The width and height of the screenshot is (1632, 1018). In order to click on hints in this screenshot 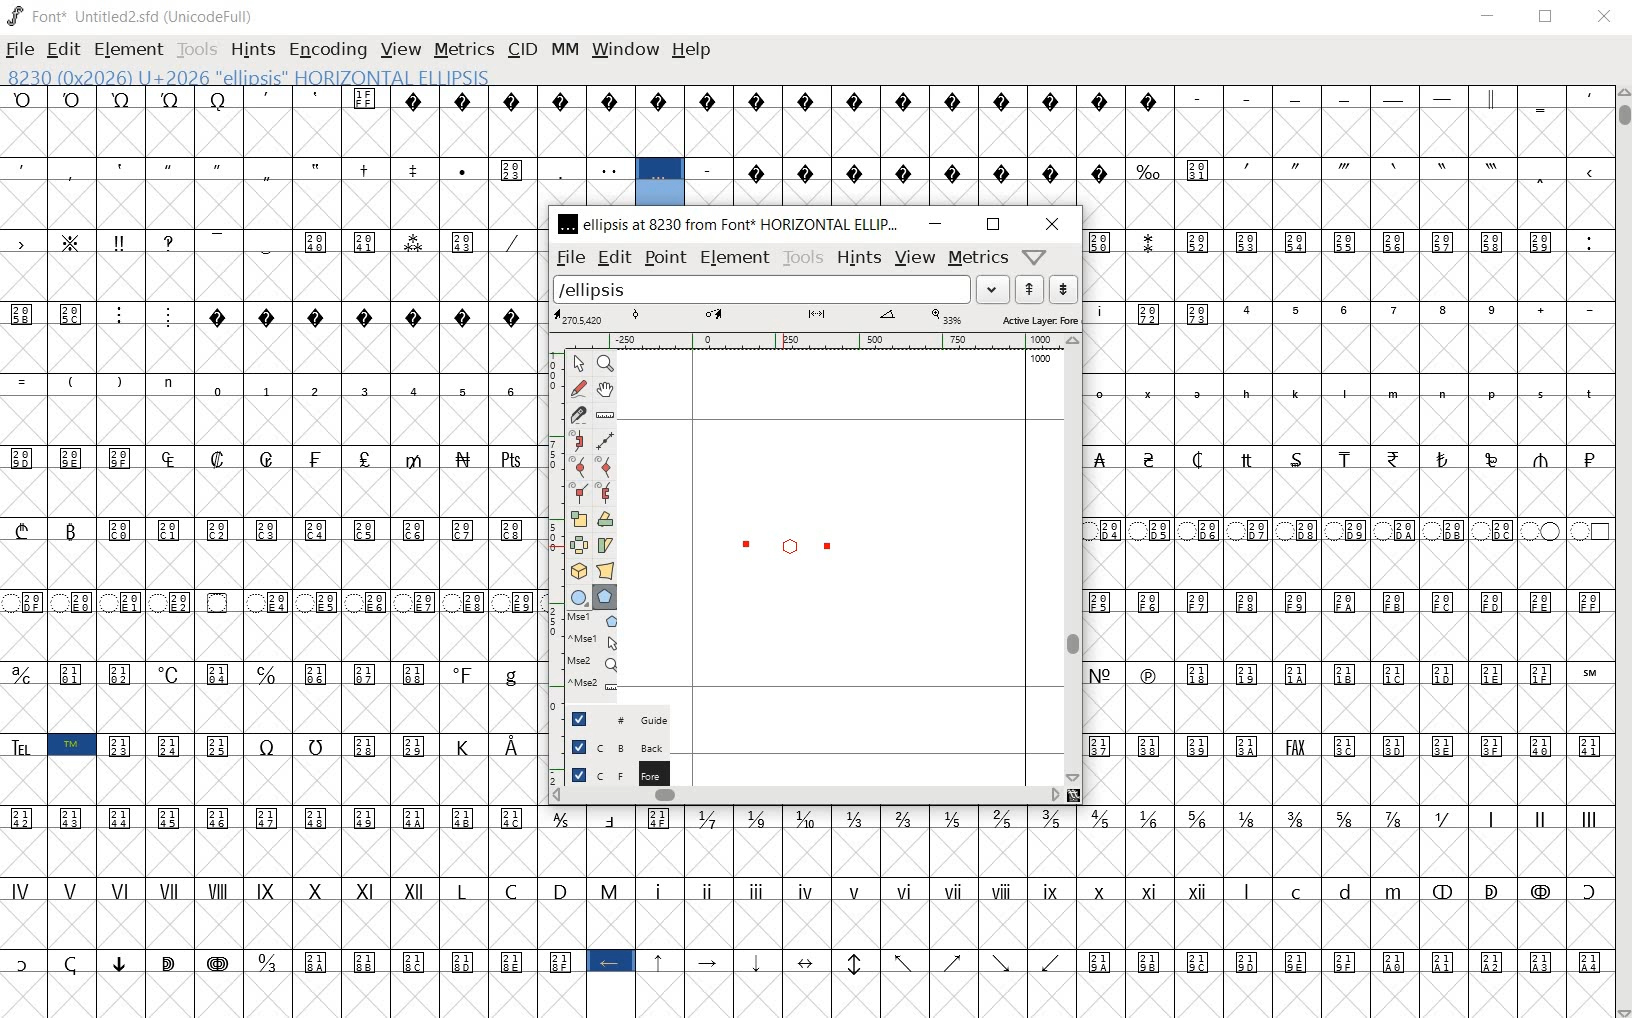, I will do `click(858, 257)`.